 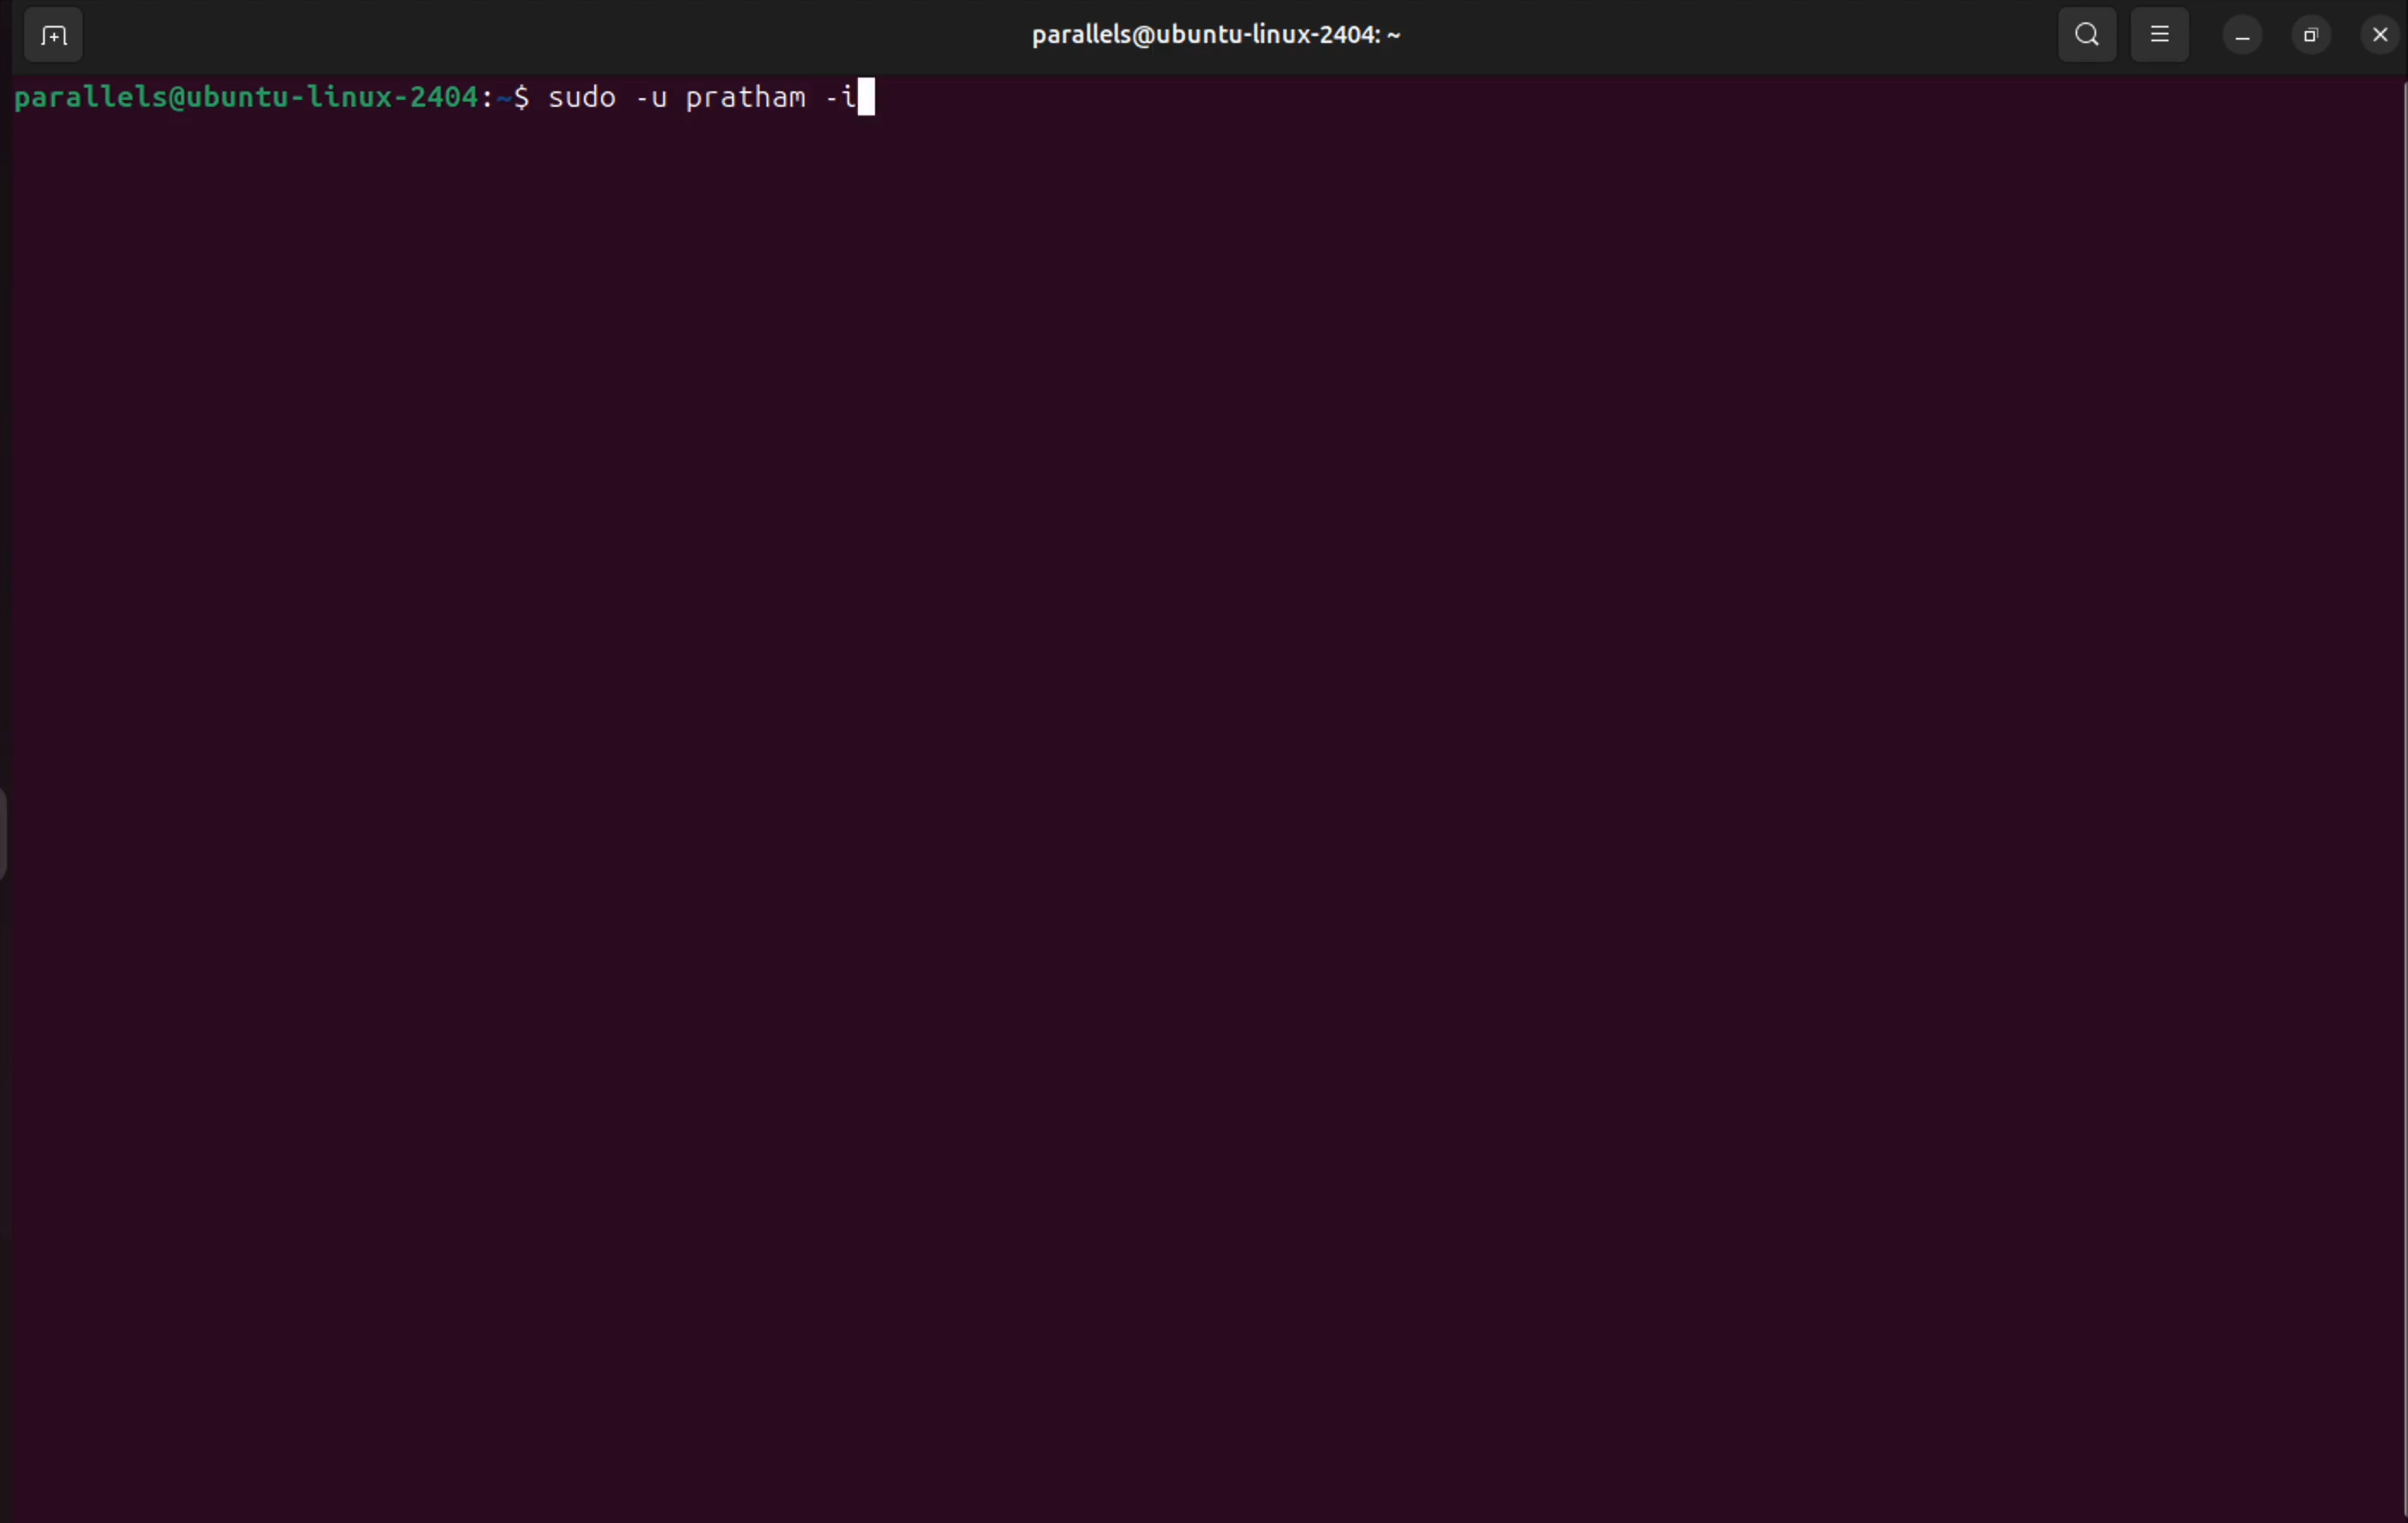 I want to click on bash prompt, so click(x=267, y=92).